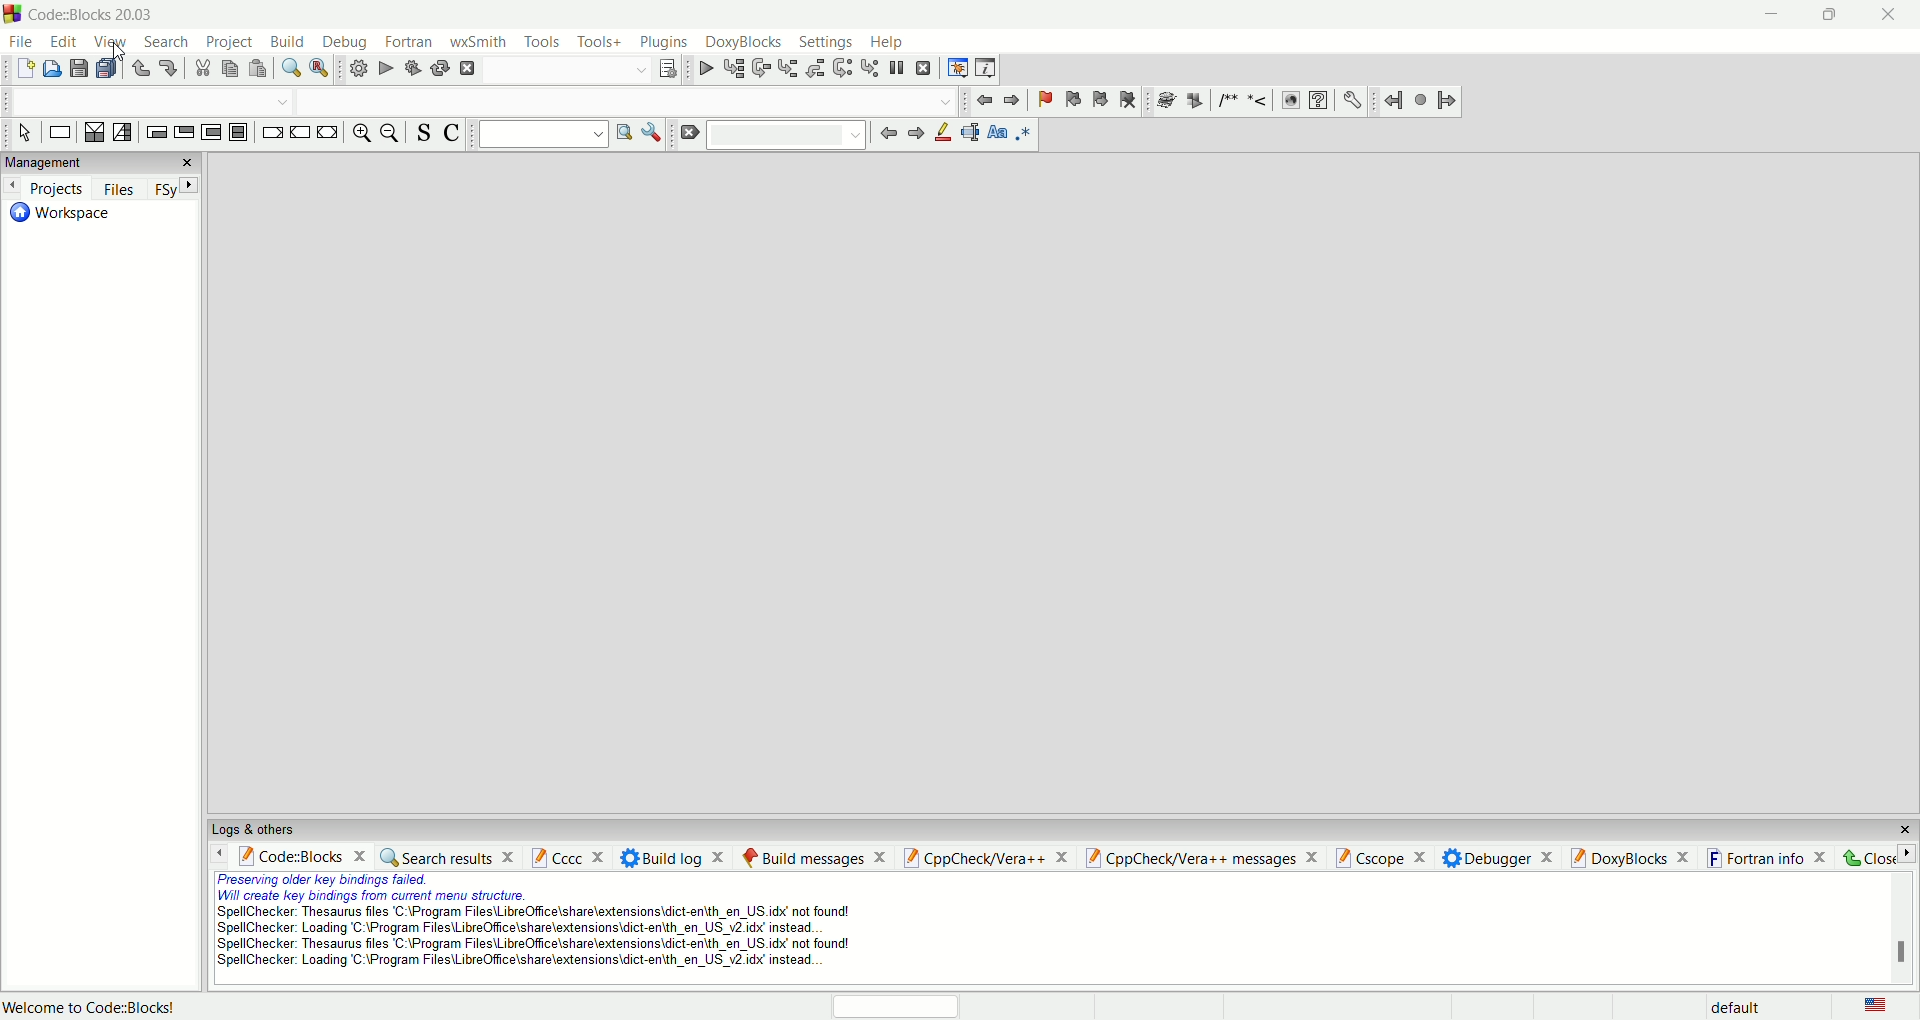 The image size is (1920, 1020). Describe the element at coordinates (732, 68) in the screenshot. I see `run to cursor` at that location.